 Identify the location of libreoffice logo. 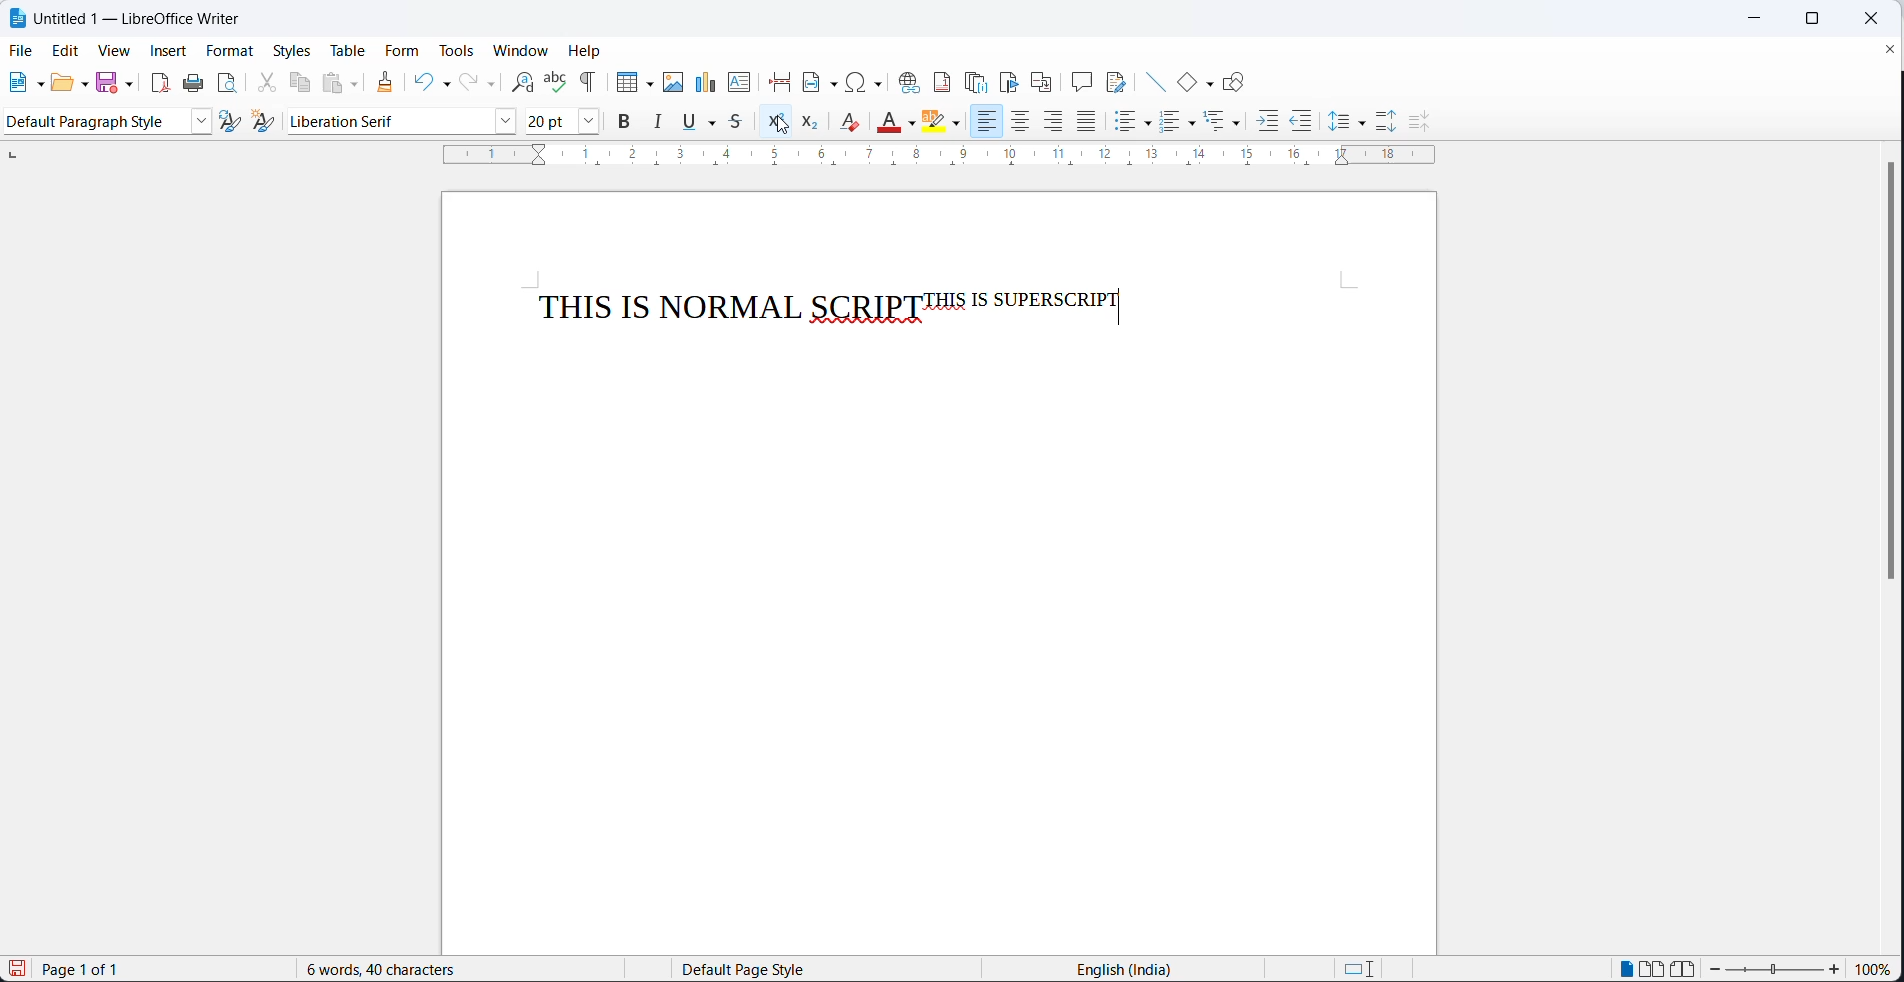
(18, 18).